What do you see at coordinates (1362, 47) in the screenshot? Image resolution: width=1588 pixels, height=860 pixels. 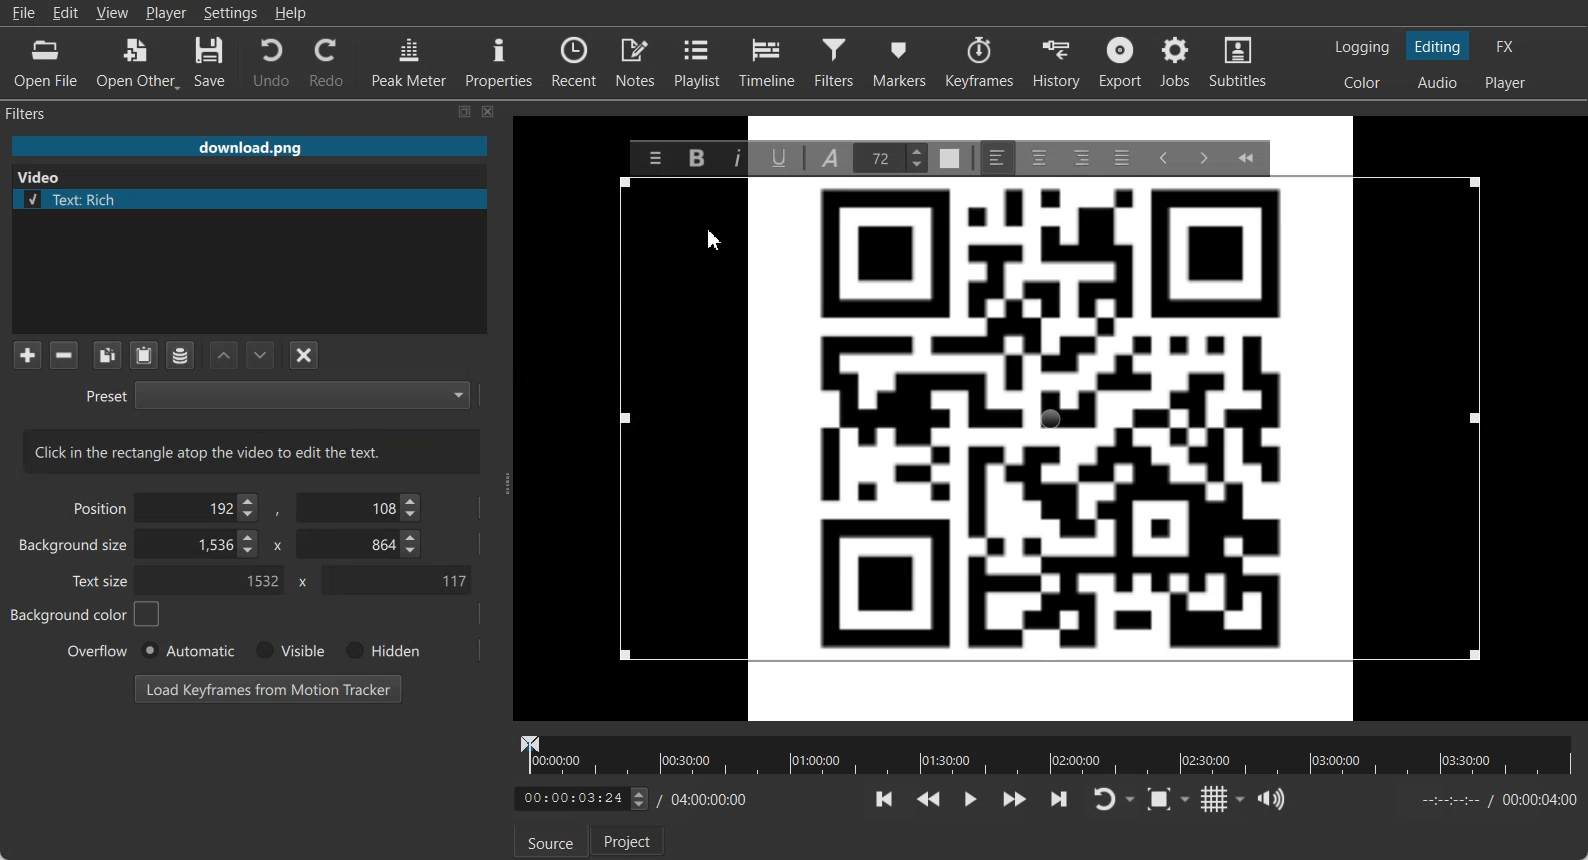 I see `Switching to the logging layout` at bounding box center [1362, 47].